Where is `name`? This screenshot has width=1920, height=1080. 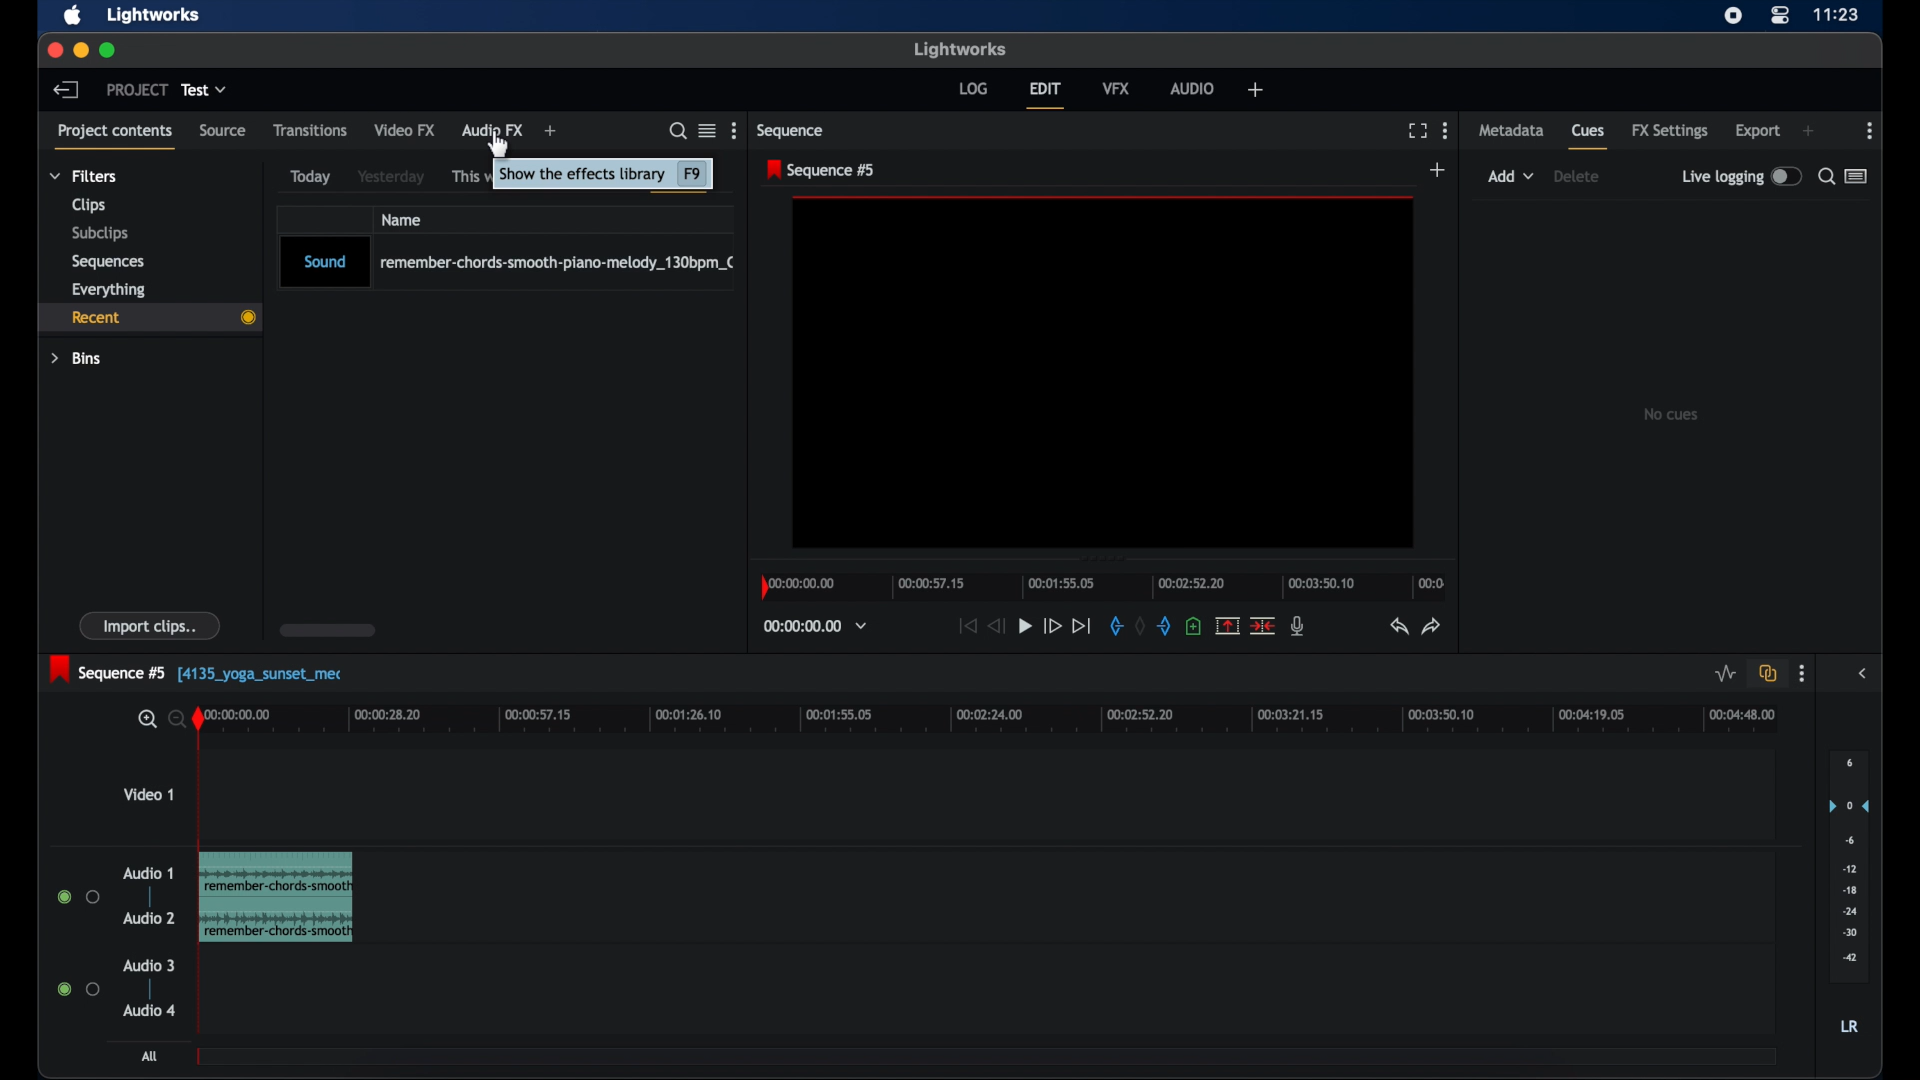 name is located at coordinates (401, 219).